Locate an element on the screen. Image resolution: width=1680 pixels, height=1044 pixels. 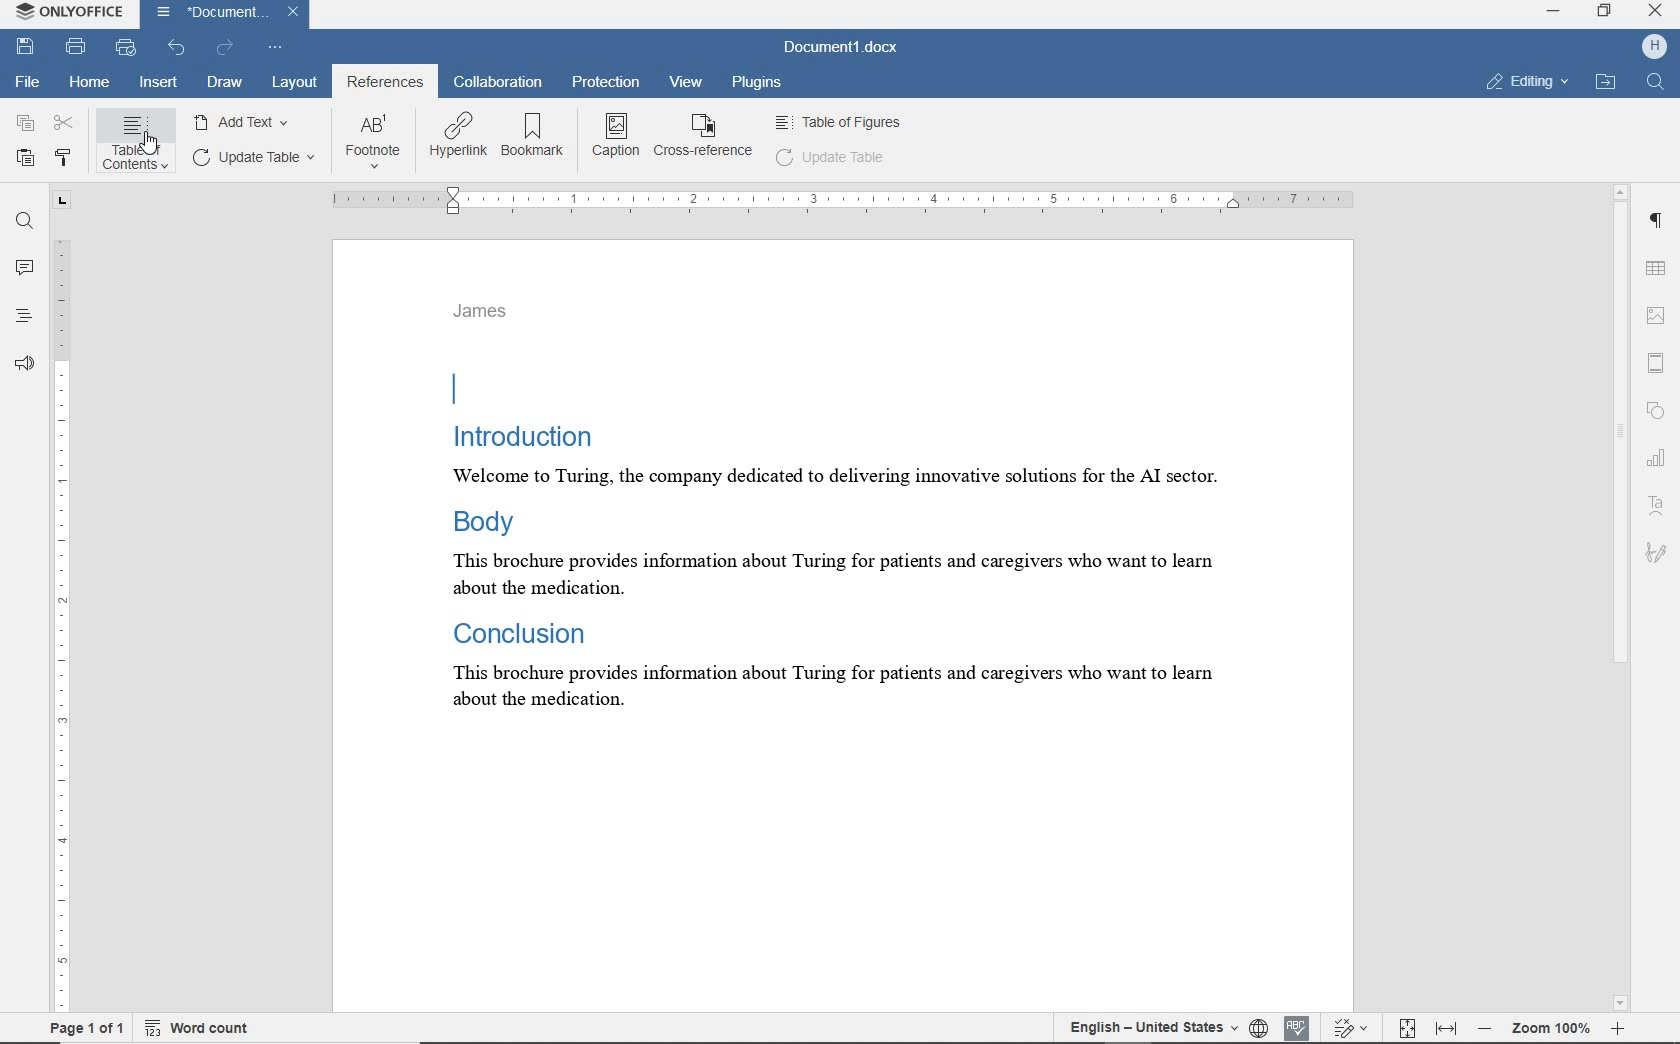
signature is located at coordinates (1657, 553).